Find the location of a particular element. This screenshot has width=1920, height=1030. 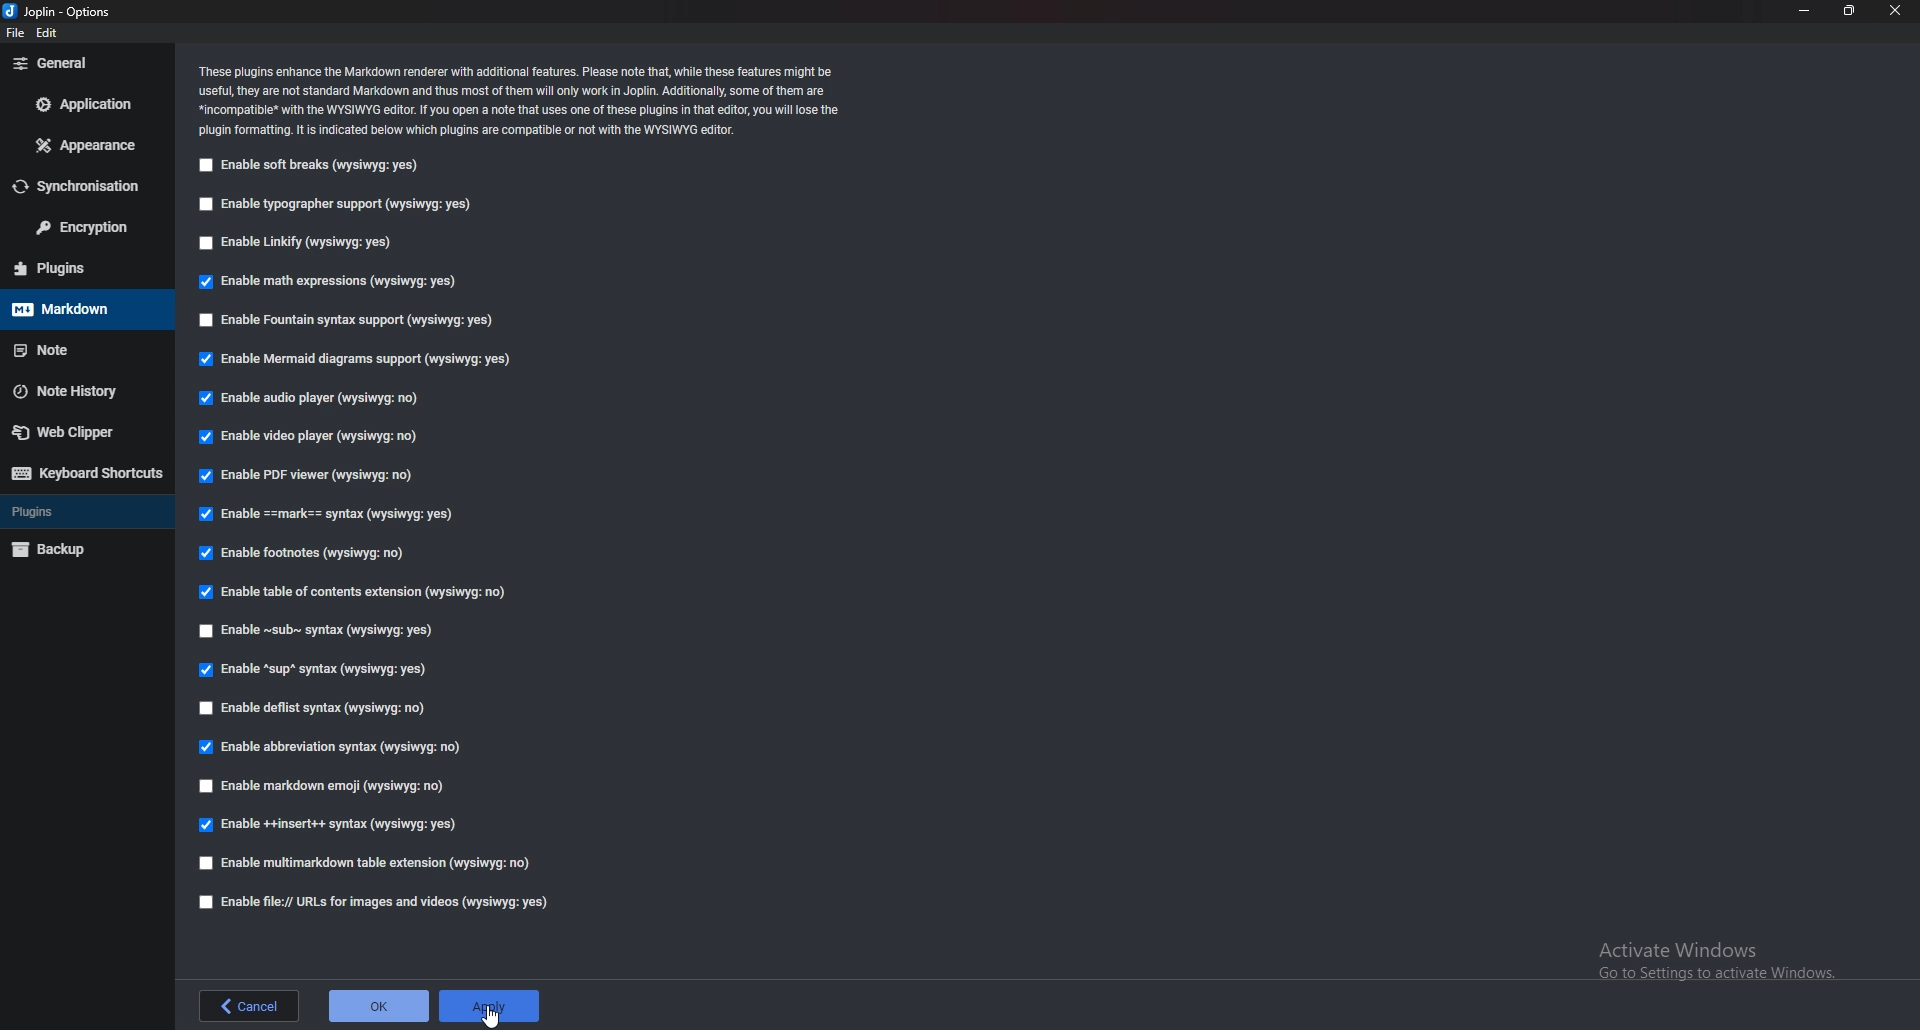

resize is located at coordinates (1850, 11).